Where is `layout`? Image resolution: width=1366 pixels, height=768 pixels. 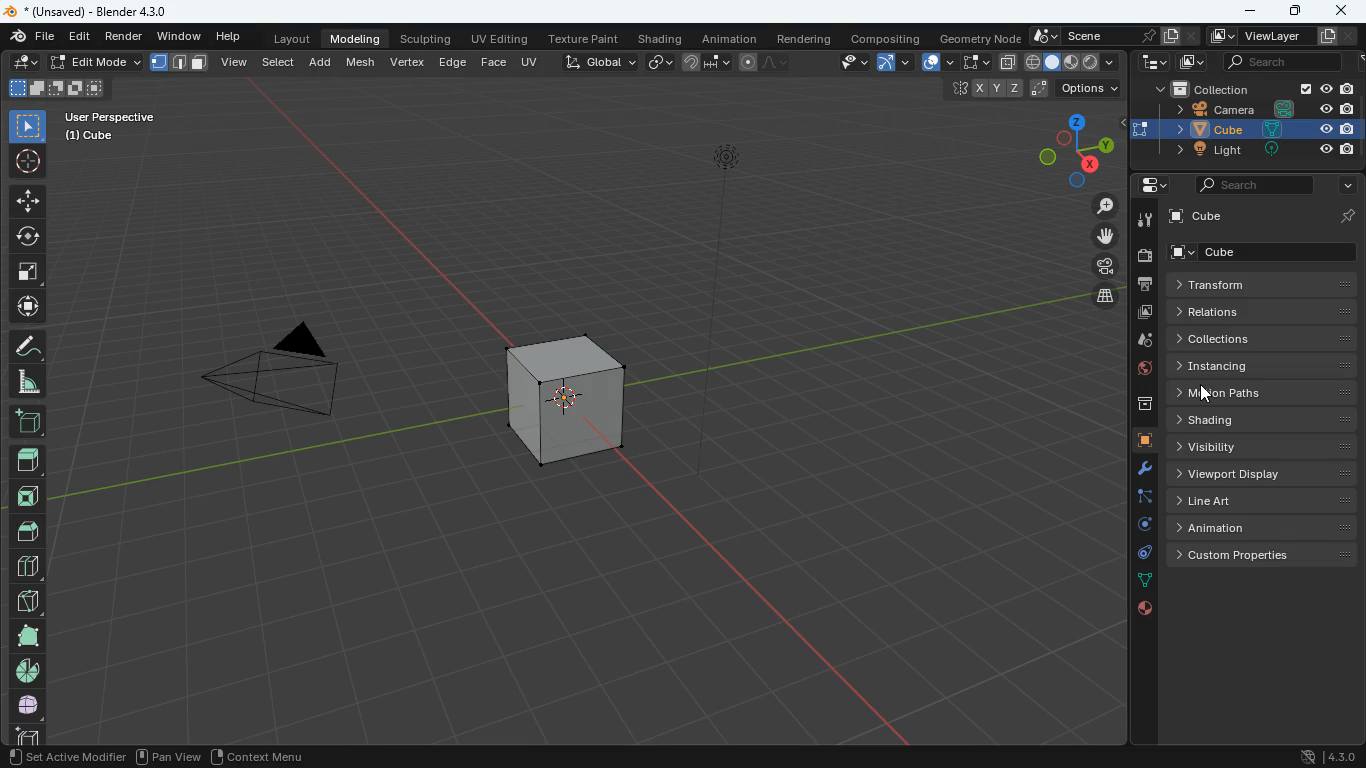 layout is located at coordinates (288, 40).